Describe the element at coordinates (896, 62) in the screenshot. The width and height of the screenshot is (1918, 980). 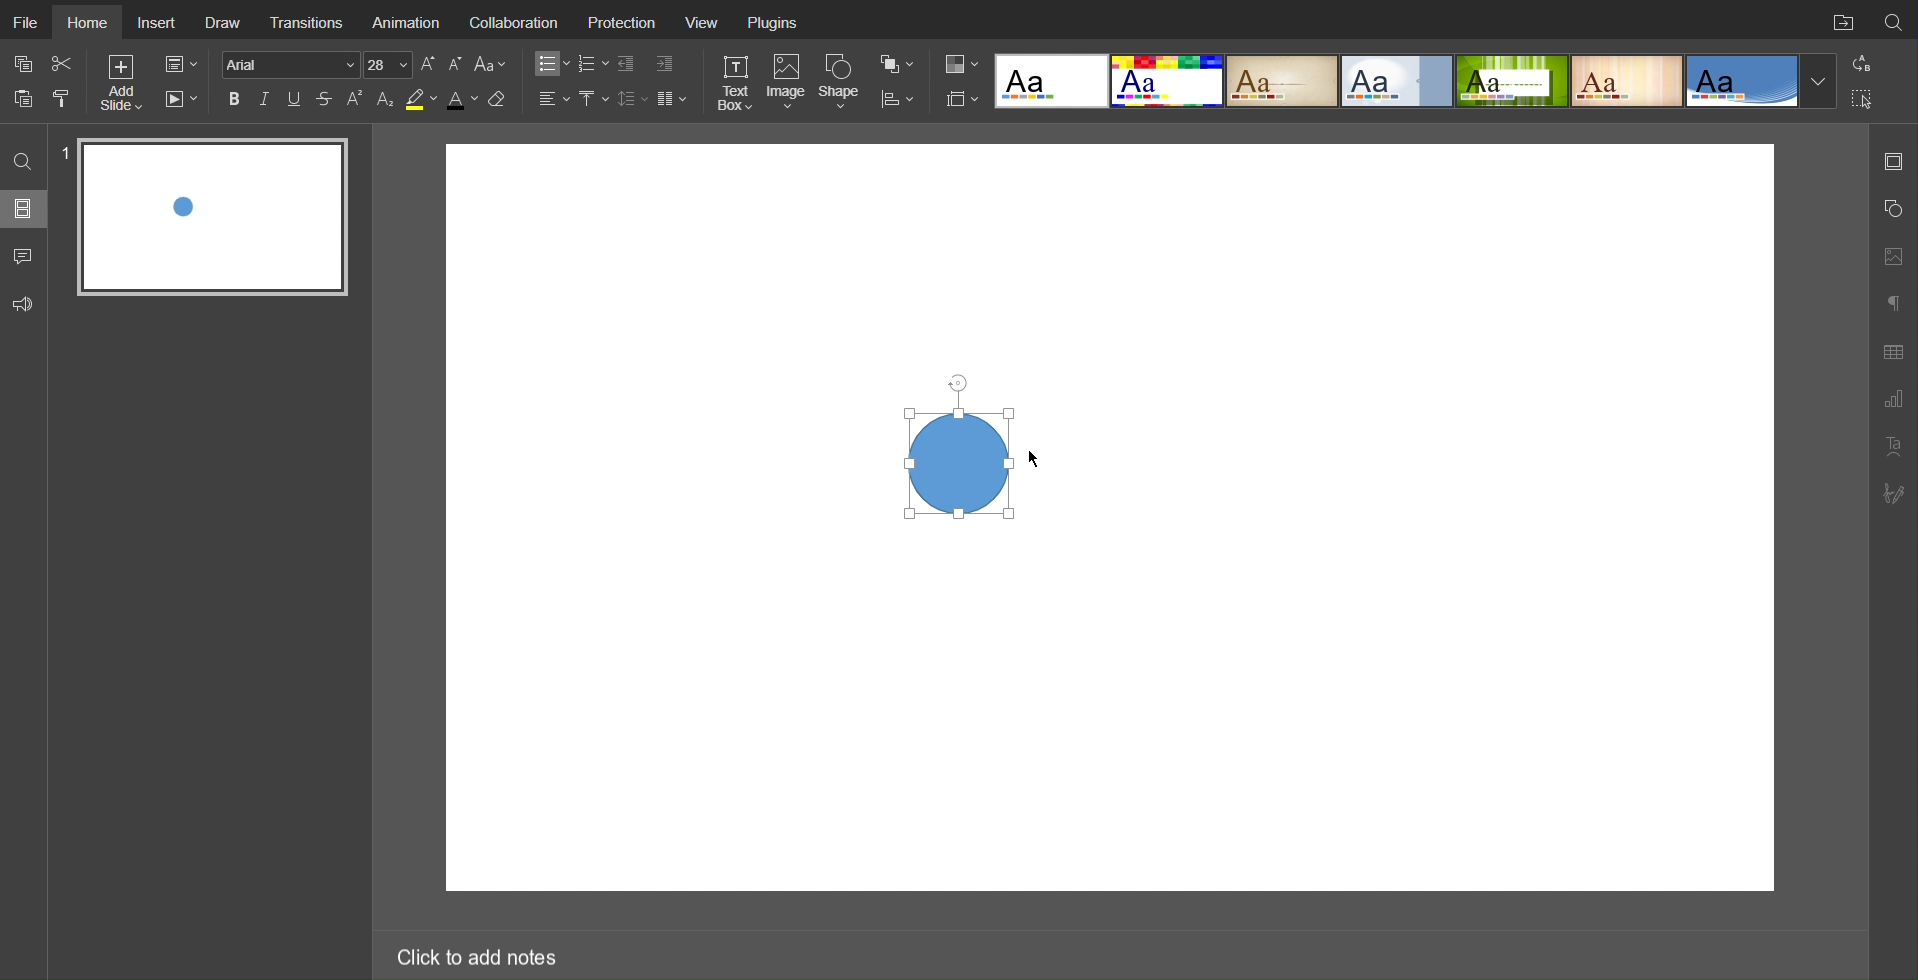
I see `Arrangement` at that location.